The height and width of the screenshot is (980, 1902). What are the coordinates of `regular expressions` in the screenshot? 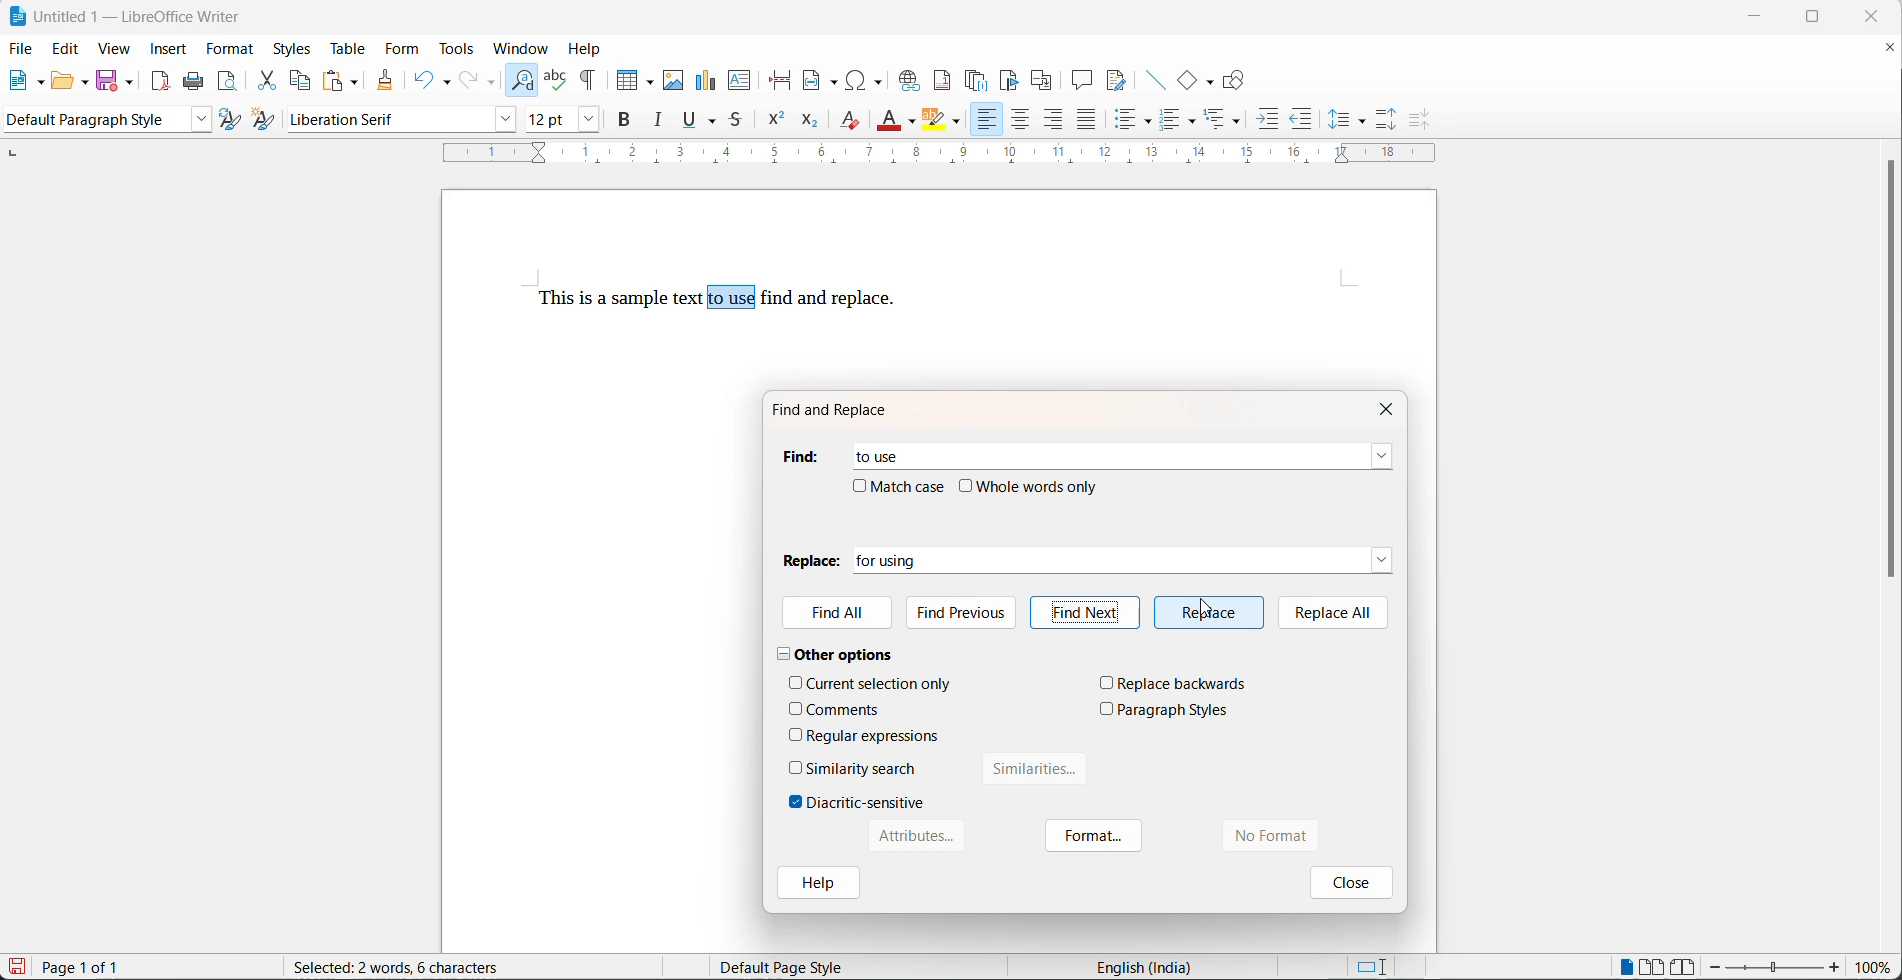 It's located at (875, 736).